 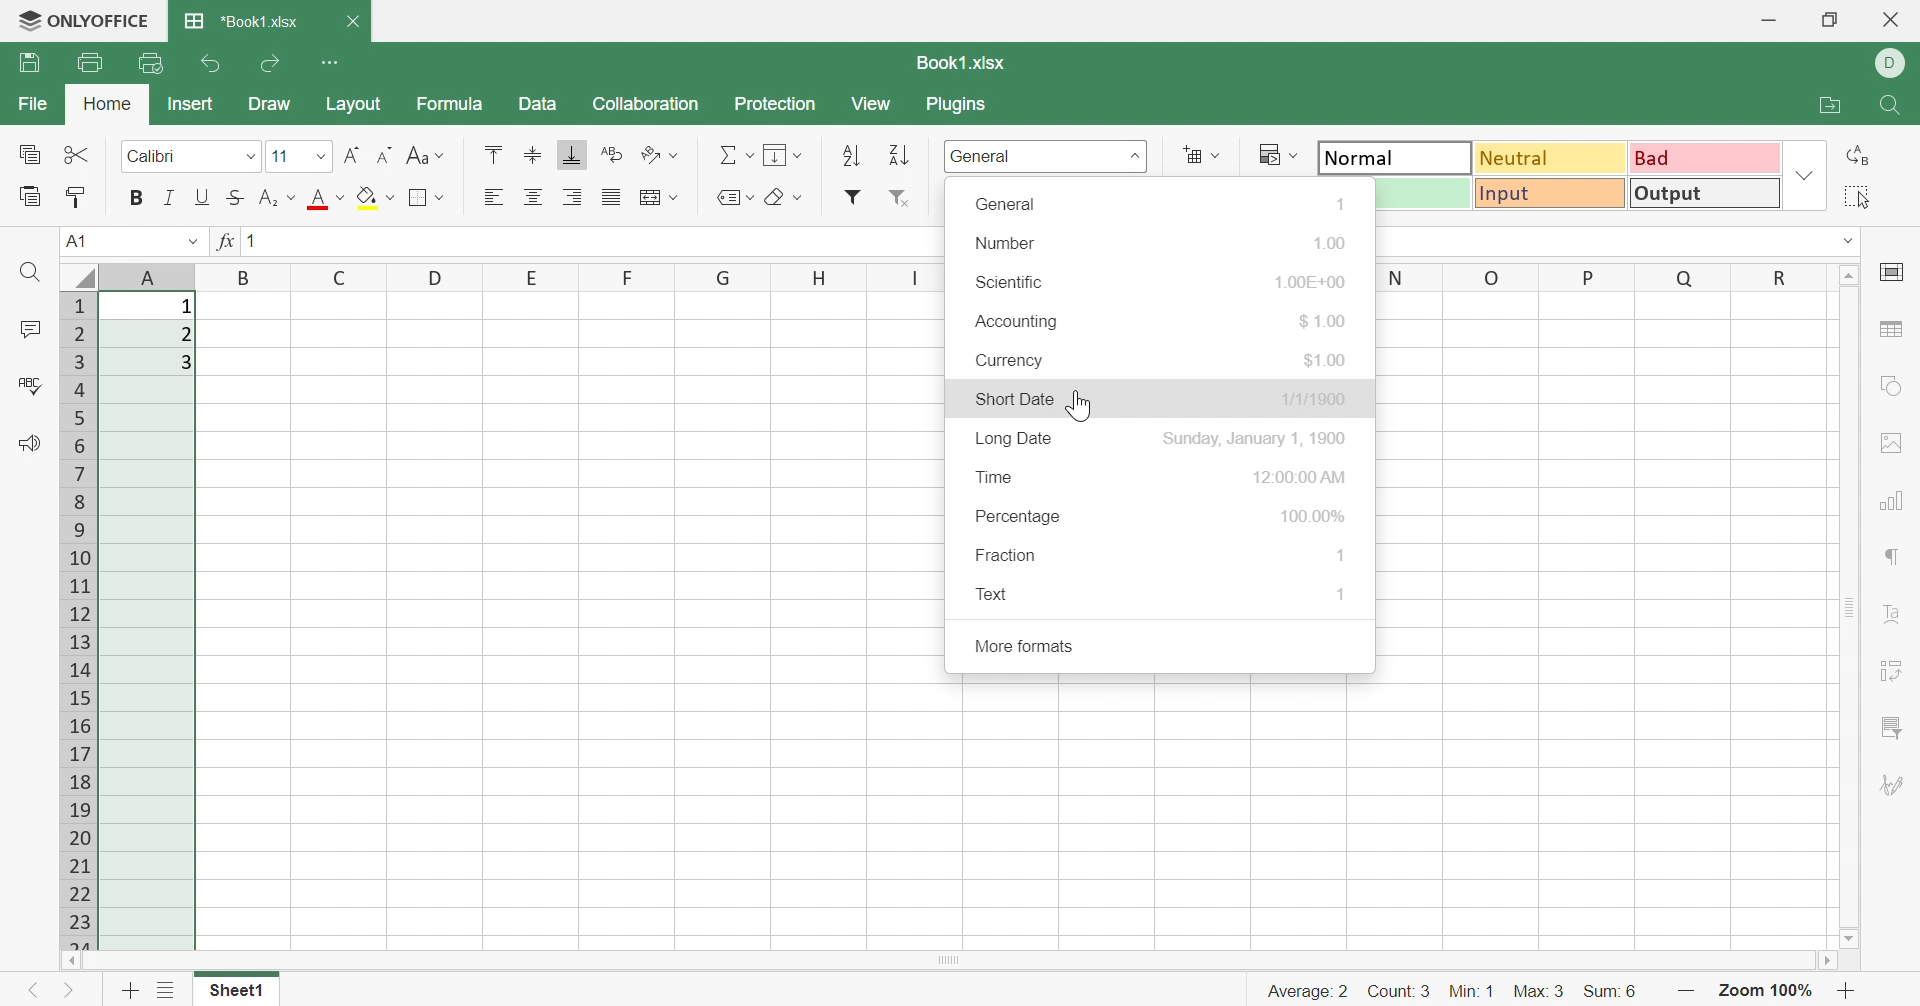 I want to click on Wrap text, so click(x=661, y=200).